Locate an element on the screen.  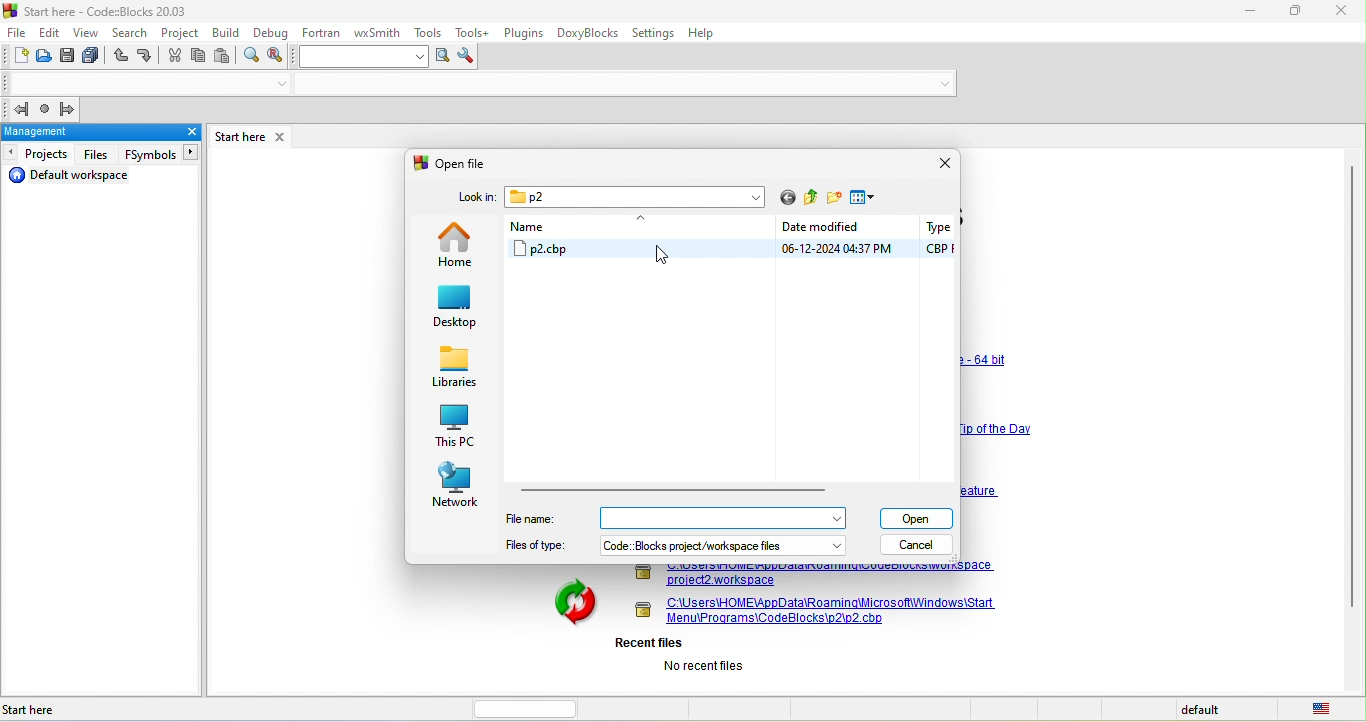
files of type is located at coordinates (645, 546).